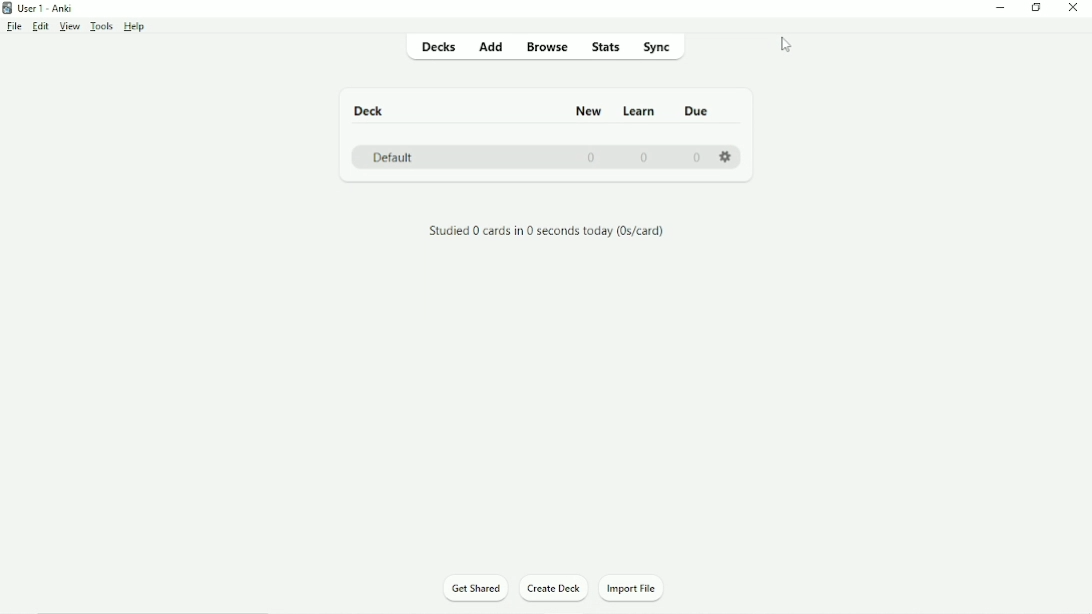  What do you see at coordinates (697, 158) in the screenshot?
I see `0` at bounding box center [697, 158].